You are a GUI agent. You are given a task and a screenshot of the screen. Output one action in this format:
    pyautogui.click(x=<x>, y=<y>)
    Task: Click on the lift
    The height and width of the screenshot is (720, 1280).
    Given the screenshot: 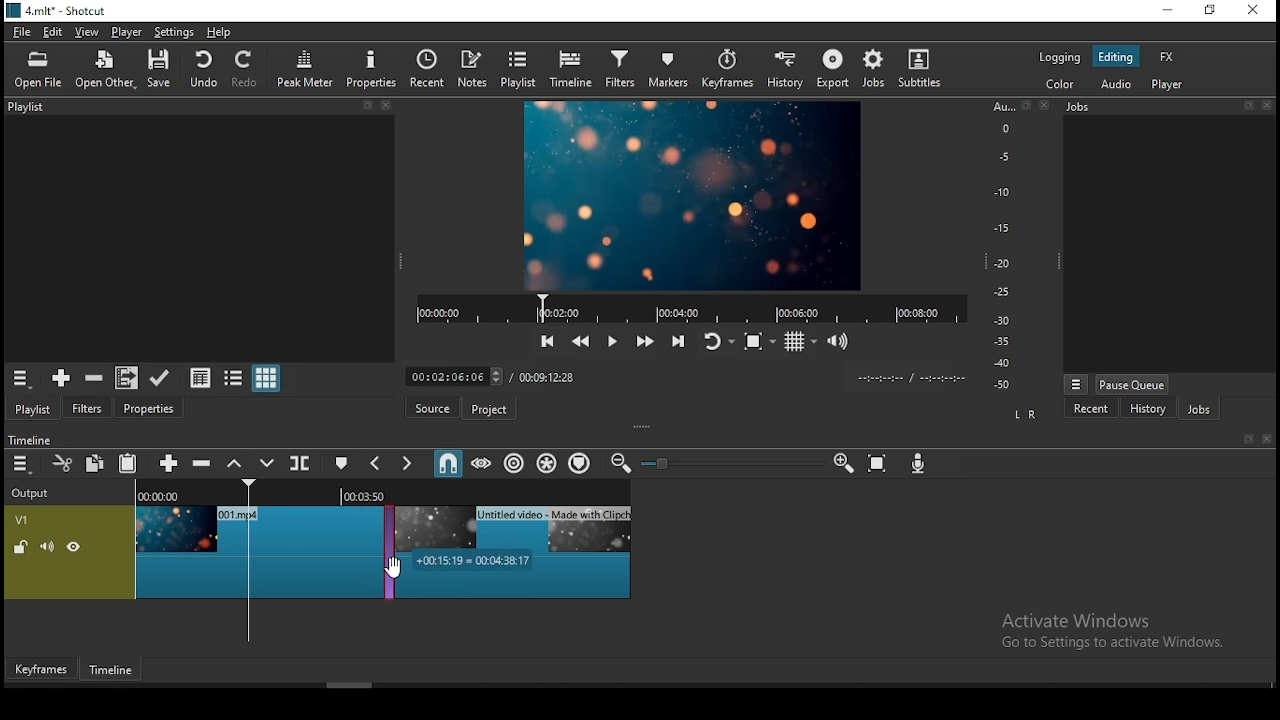 What is the action you would take?
    pyautogui.click(x=232, y=464)
    